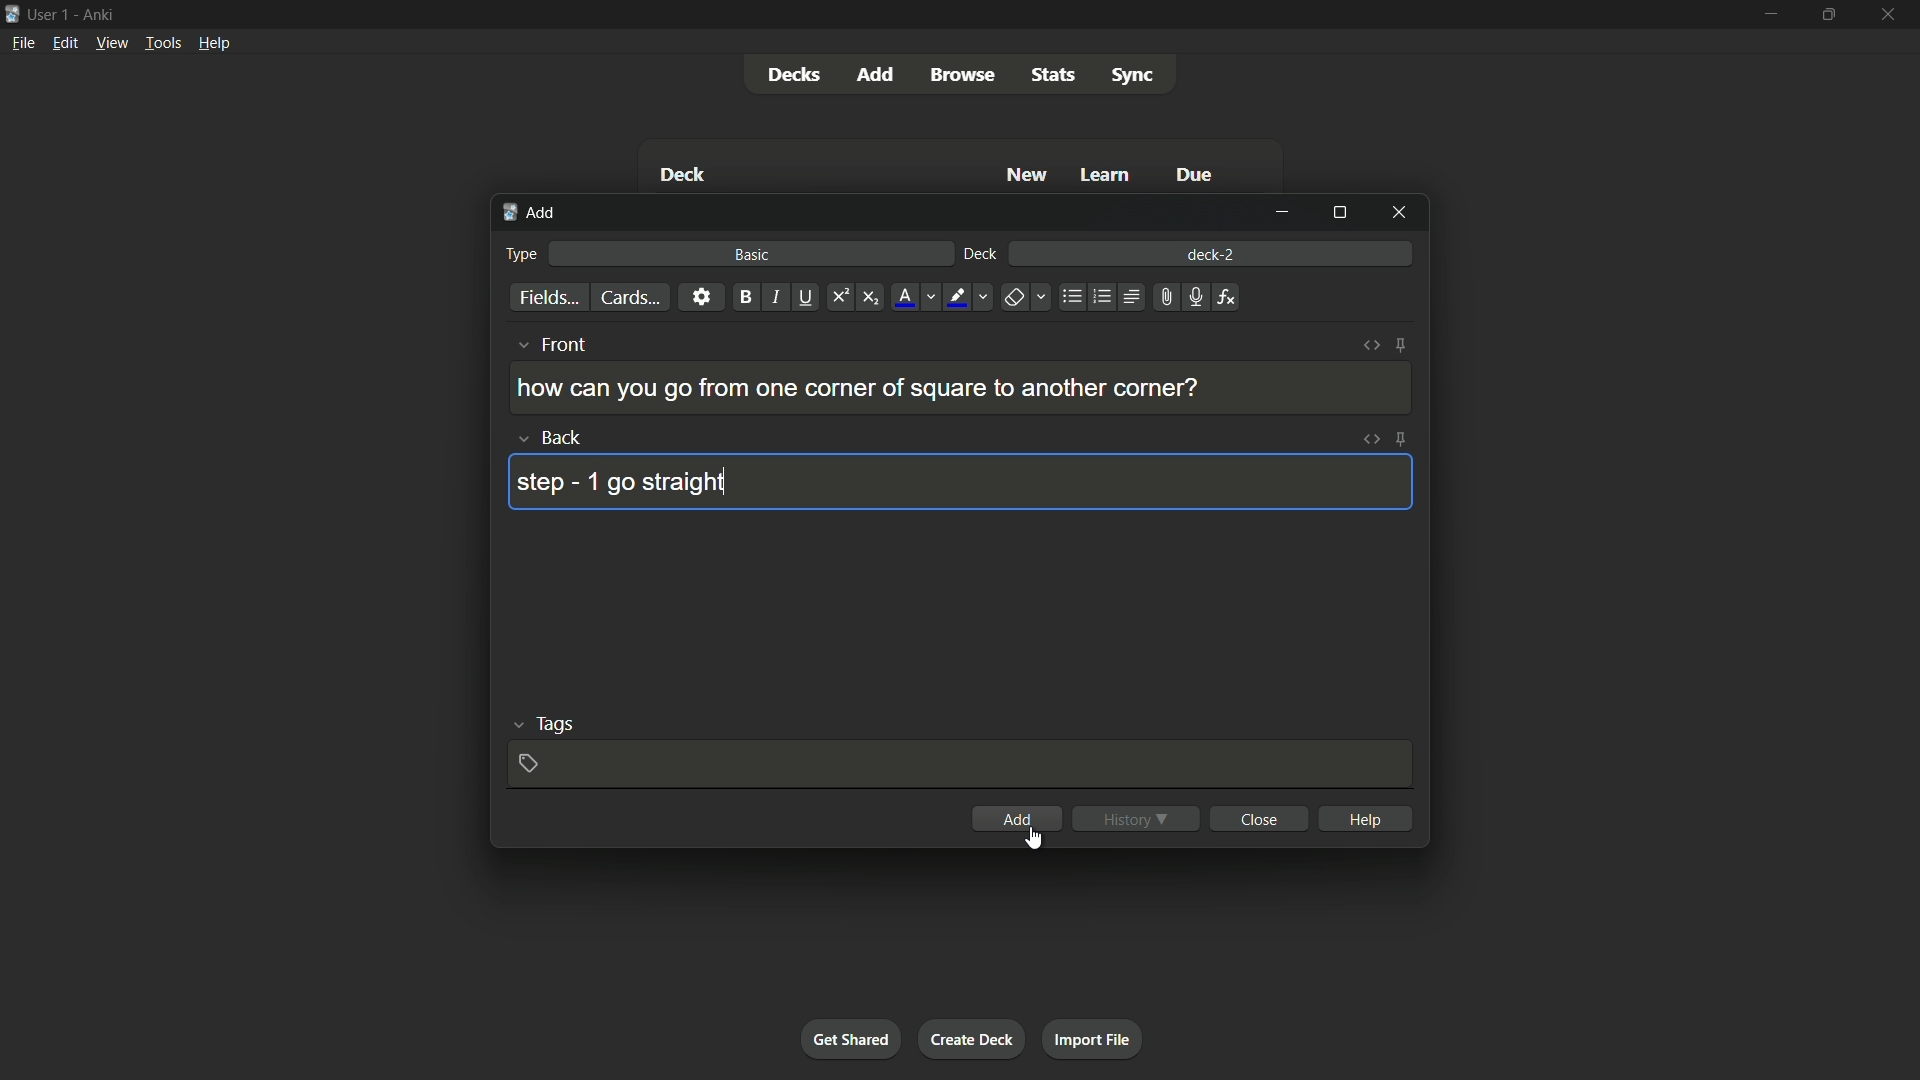 The image size is (1920, 1080). Describe the element at coordinates (1094, 1040) in the screenshot. I see `import file` at that location.